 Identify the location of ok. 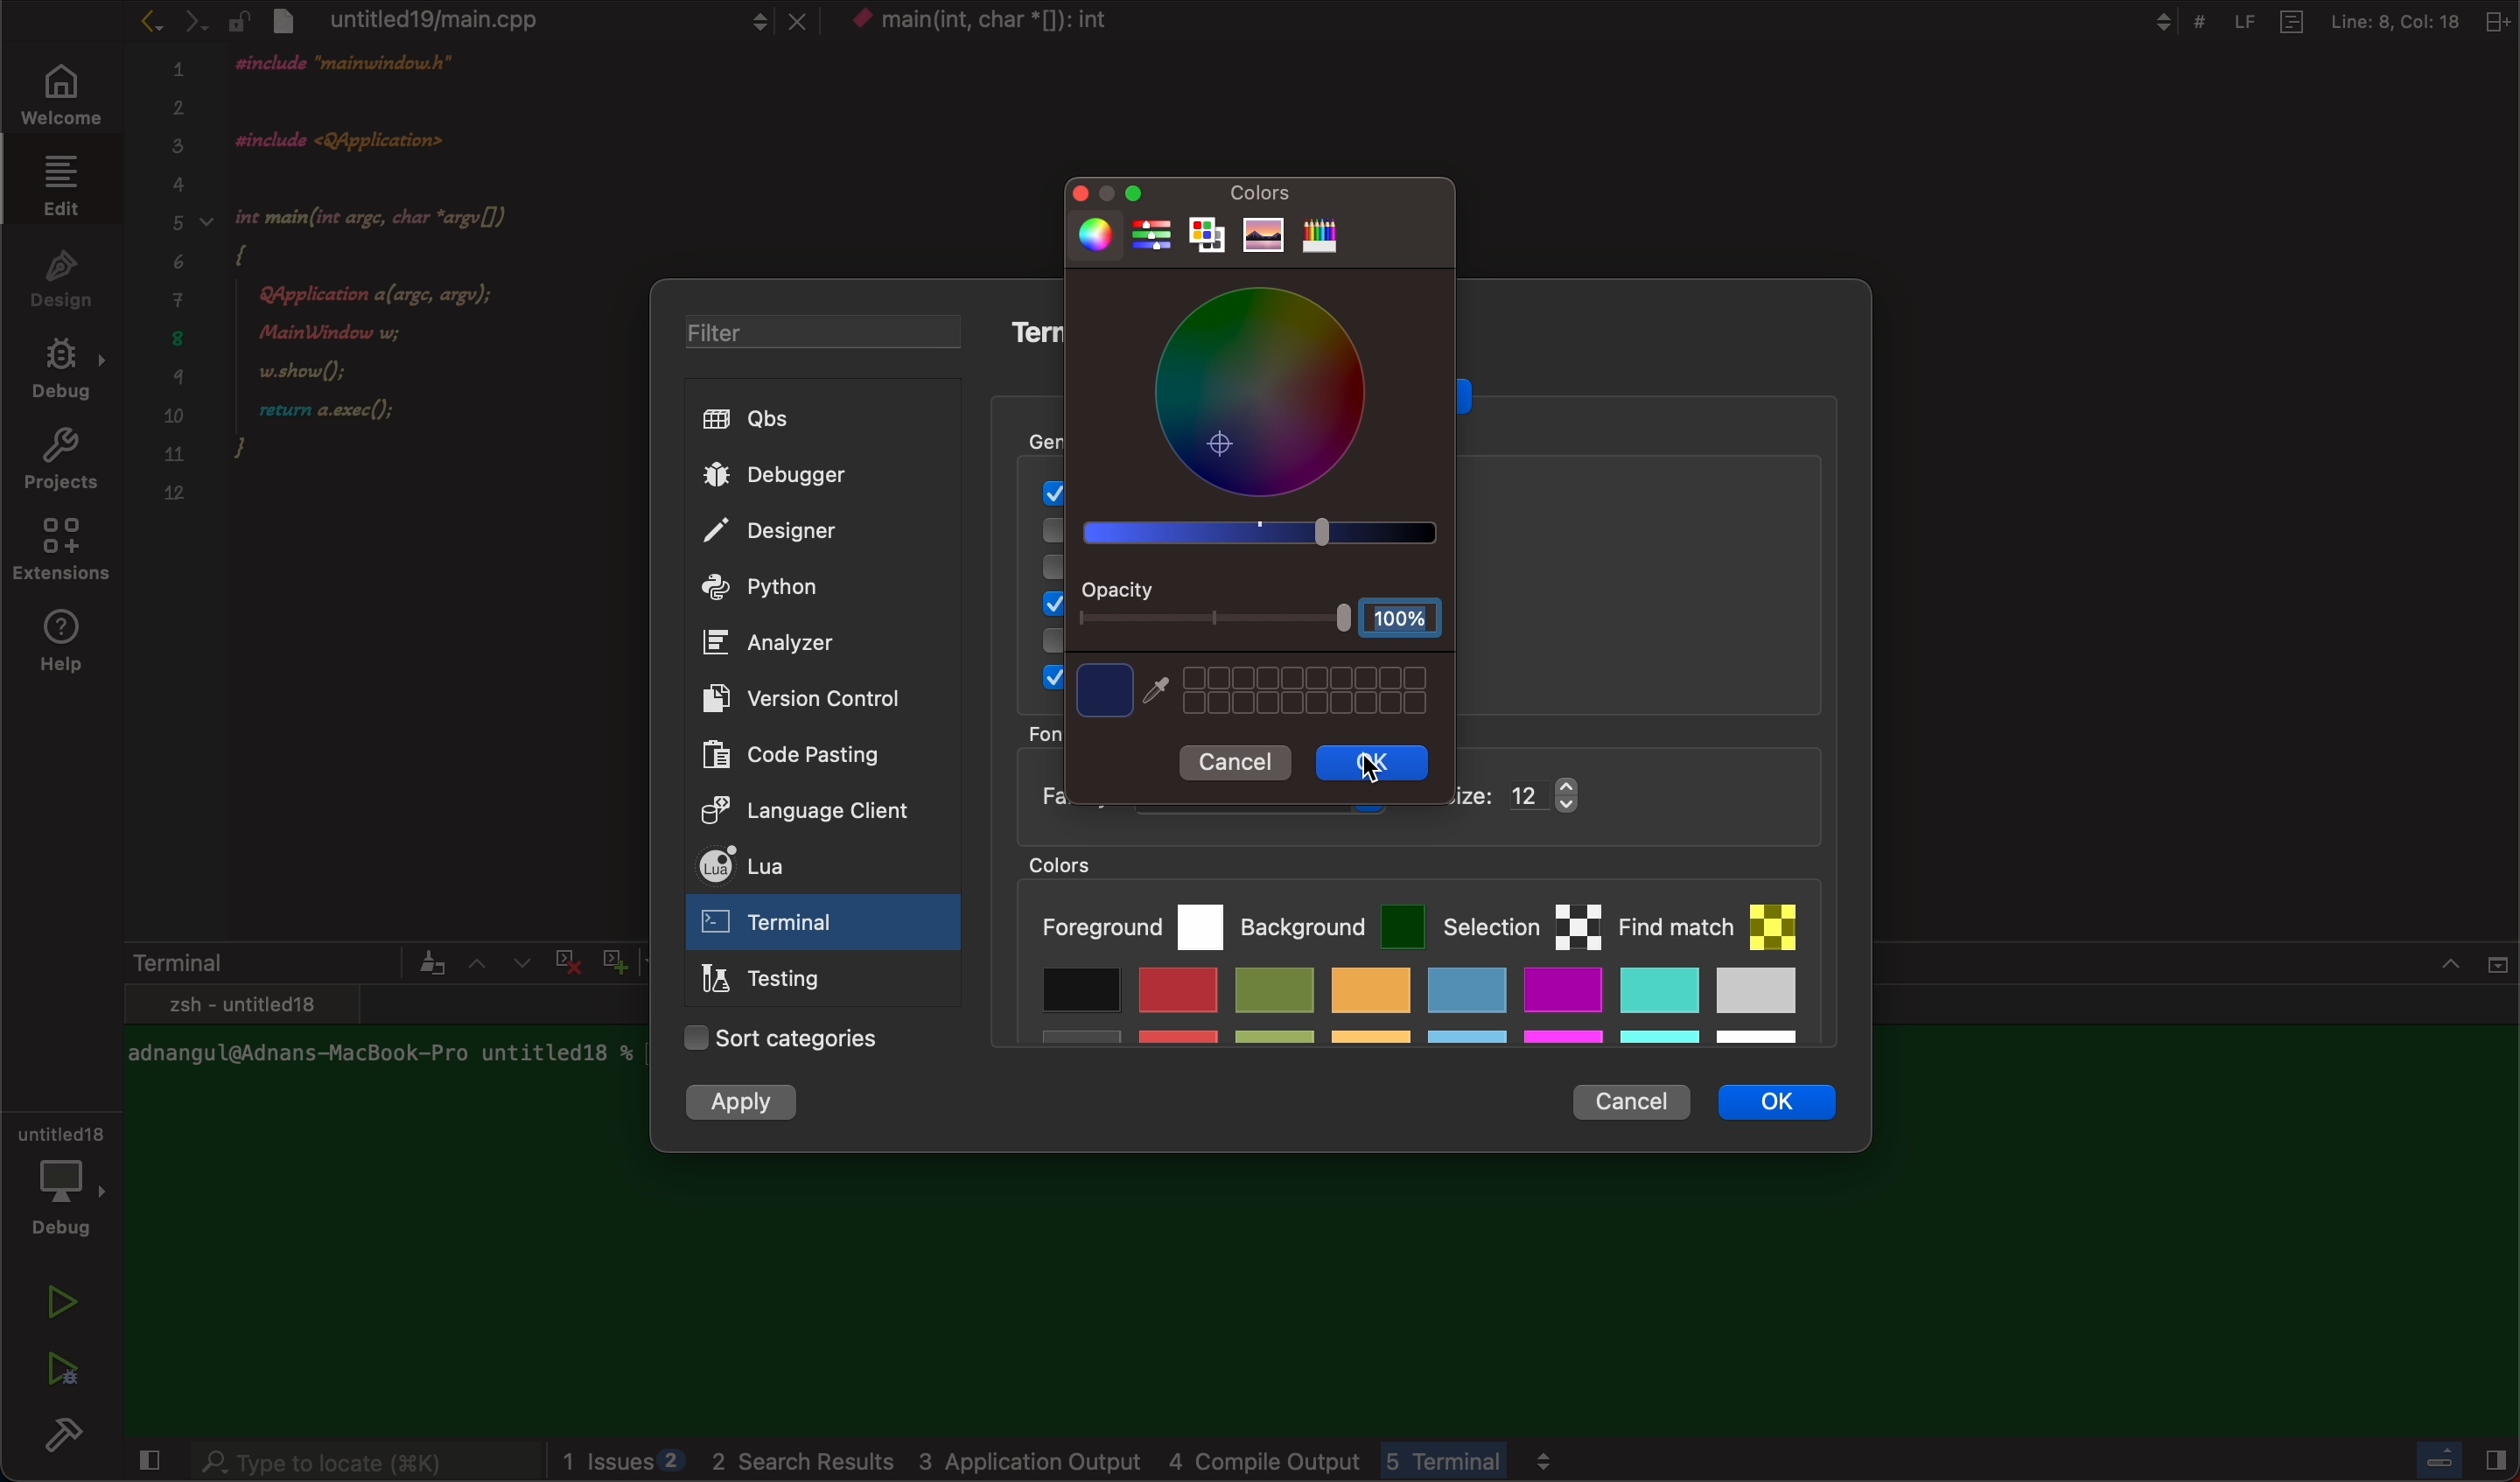
(1791, 1108).